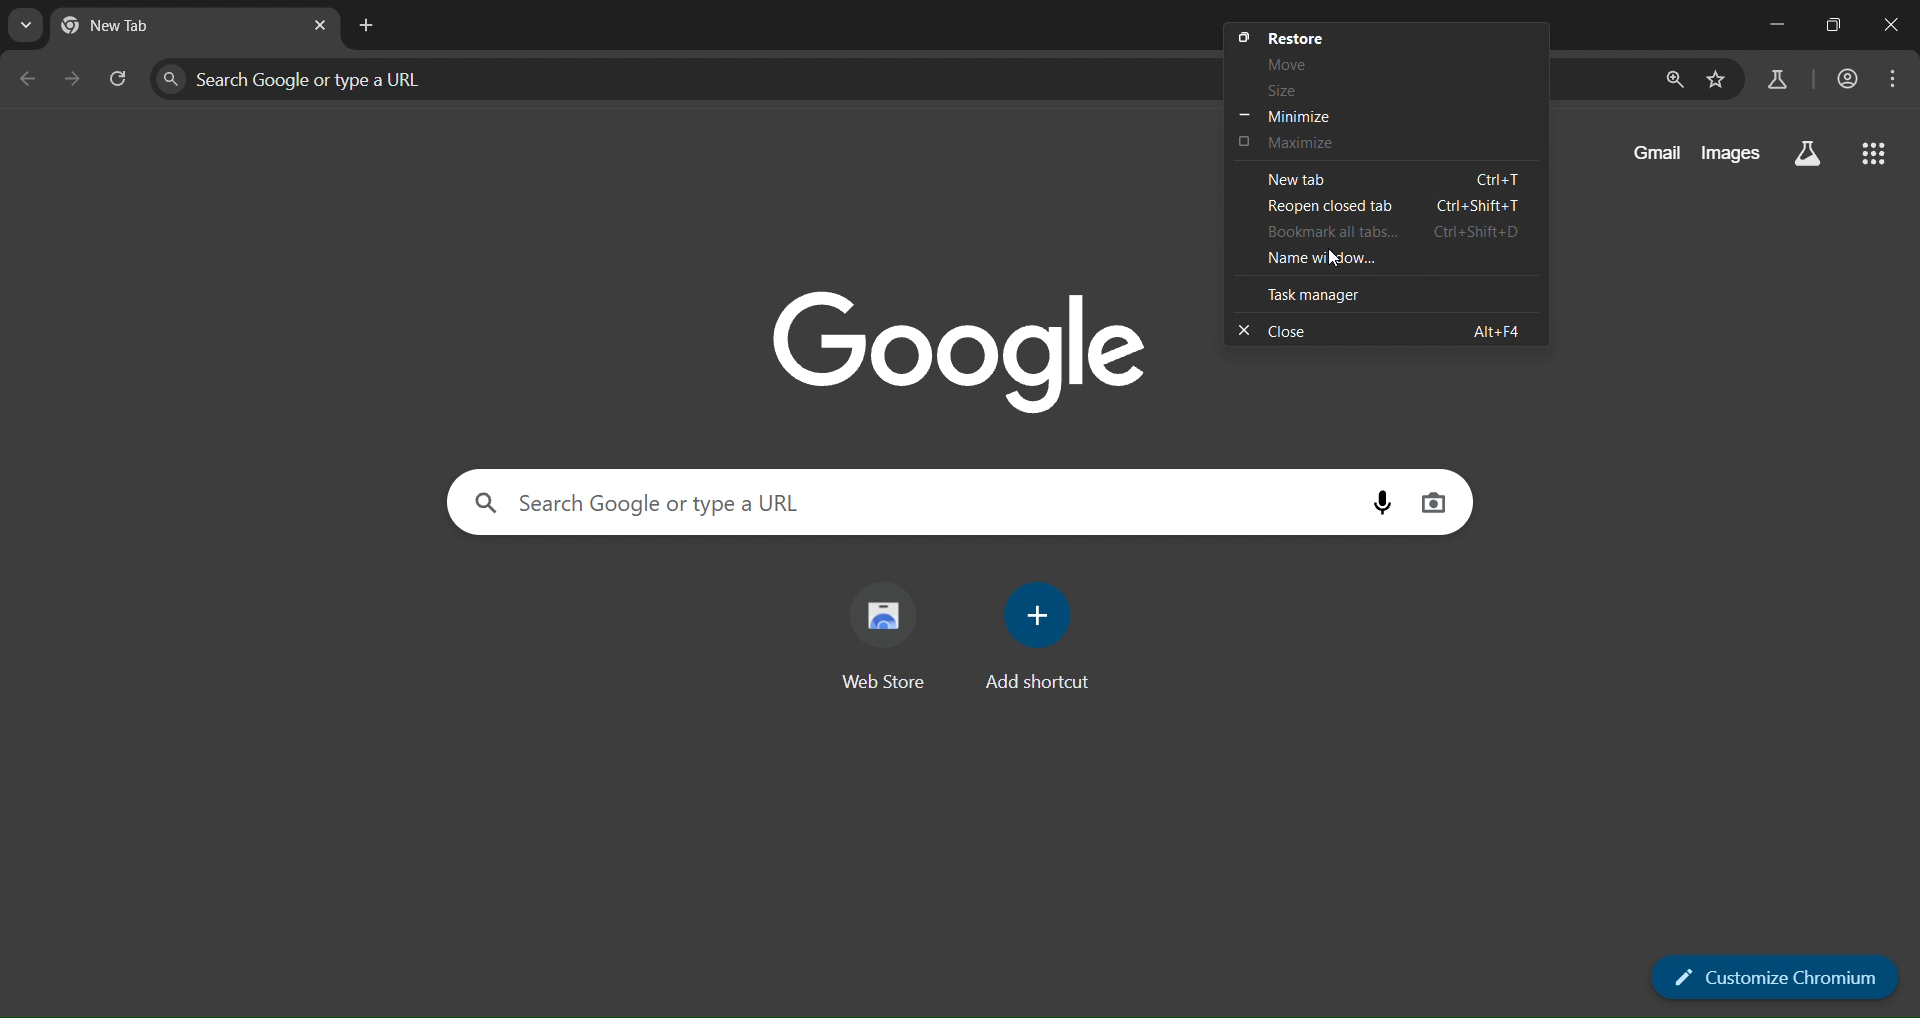  I want to click on search tabs, so click(25, 25).